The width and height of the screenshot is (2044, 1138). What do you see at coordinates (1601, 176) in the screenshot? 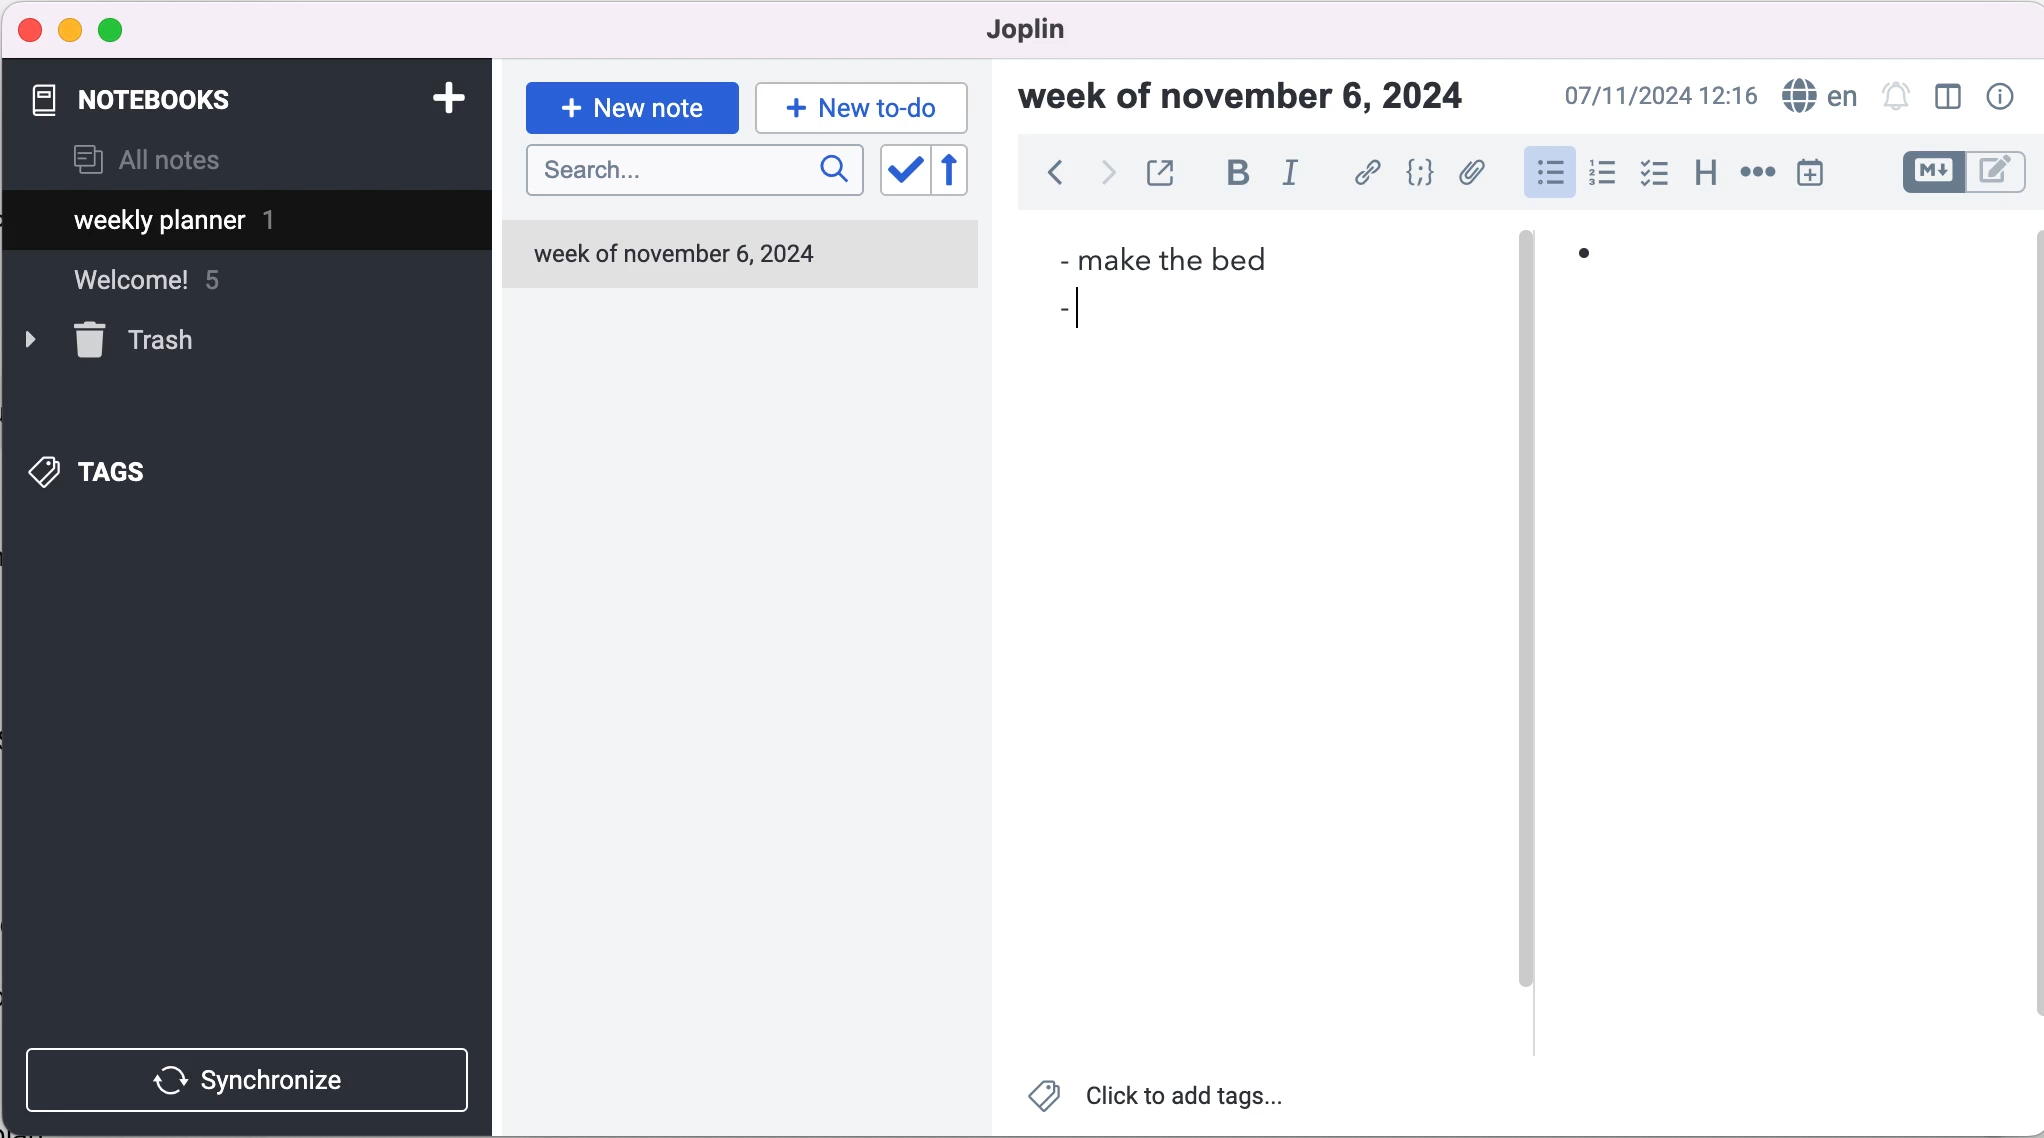
I see `numbered list` at bounding box center [1601, 176].